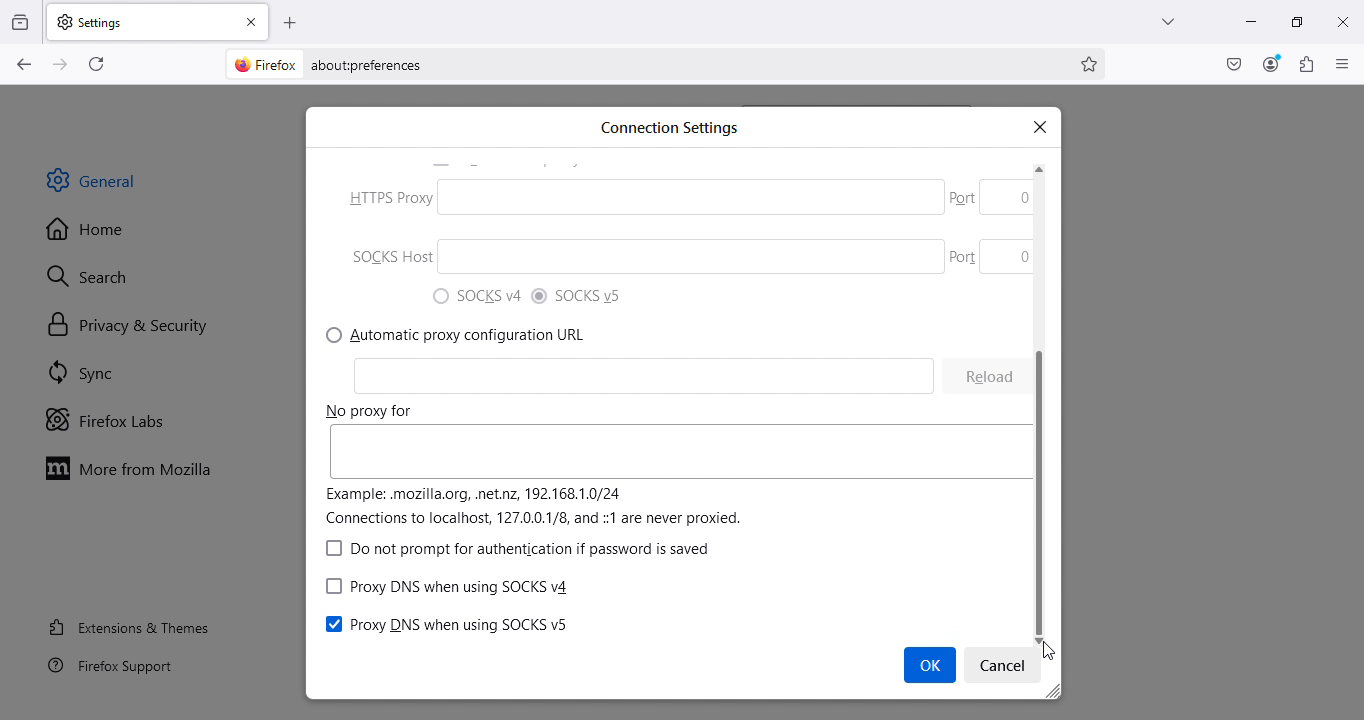 The width and height of the screenshot is (1364, 720). What do you see at coordinates (686, 127) in the screenshot?
I see `Search bar` at bounding box center [686, 127].